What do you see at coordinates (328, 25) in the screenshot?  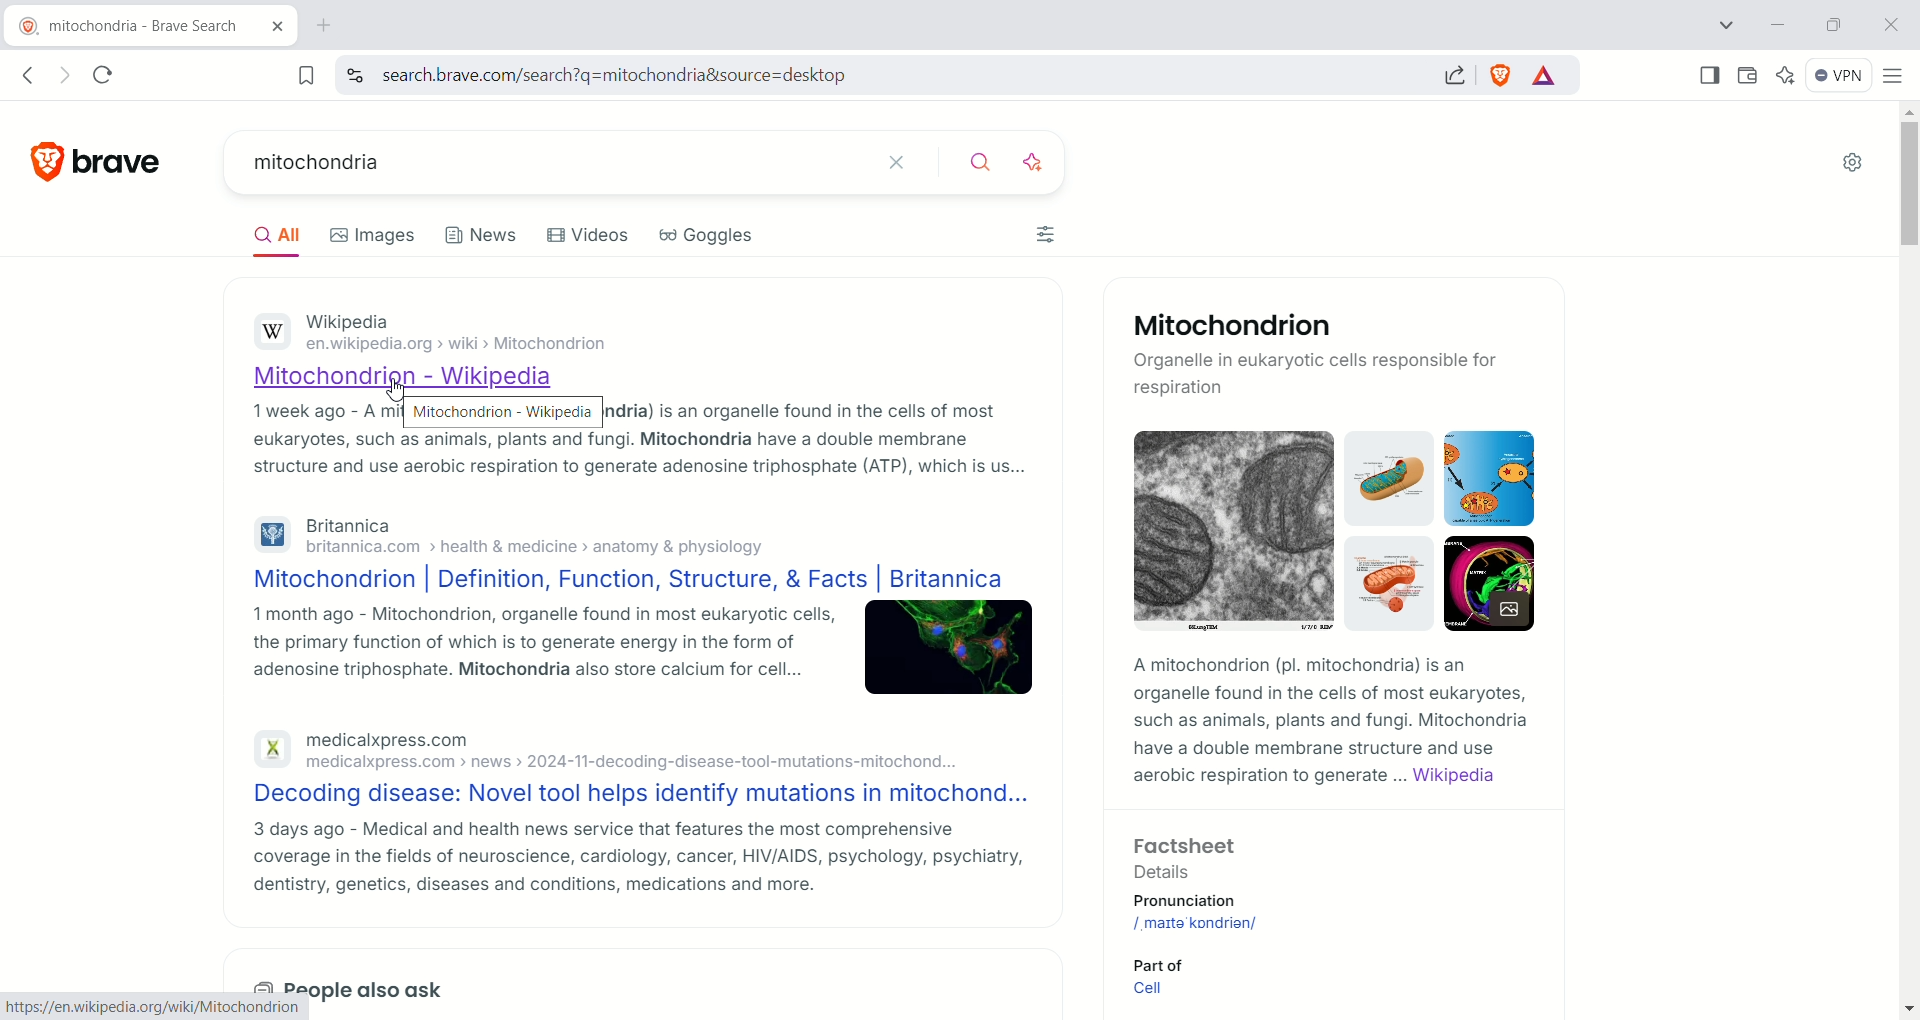 I see `new tab` at bounding box center [328, 25].